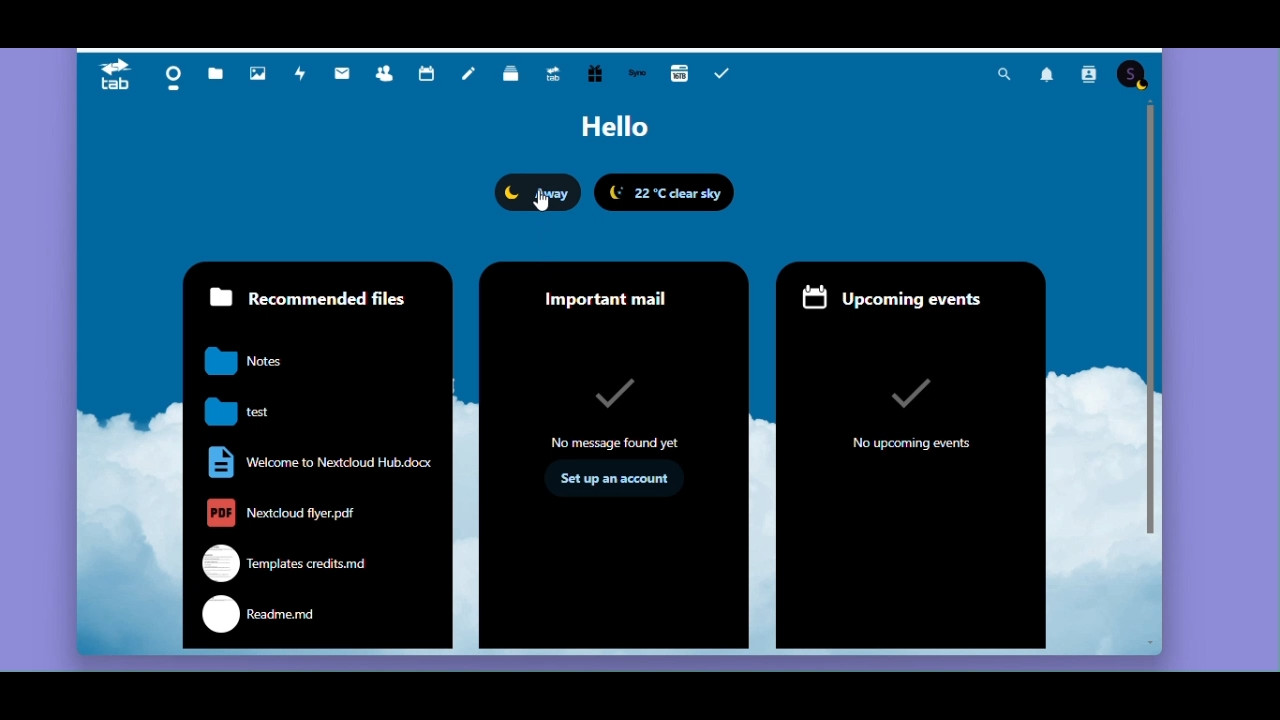 The width and height of the screenshot is (1280, 720). What do you see at coordinates (1151, 322) in the screenshot?
I see `Vertical scrollbar` at bounding box center [1151, 322].